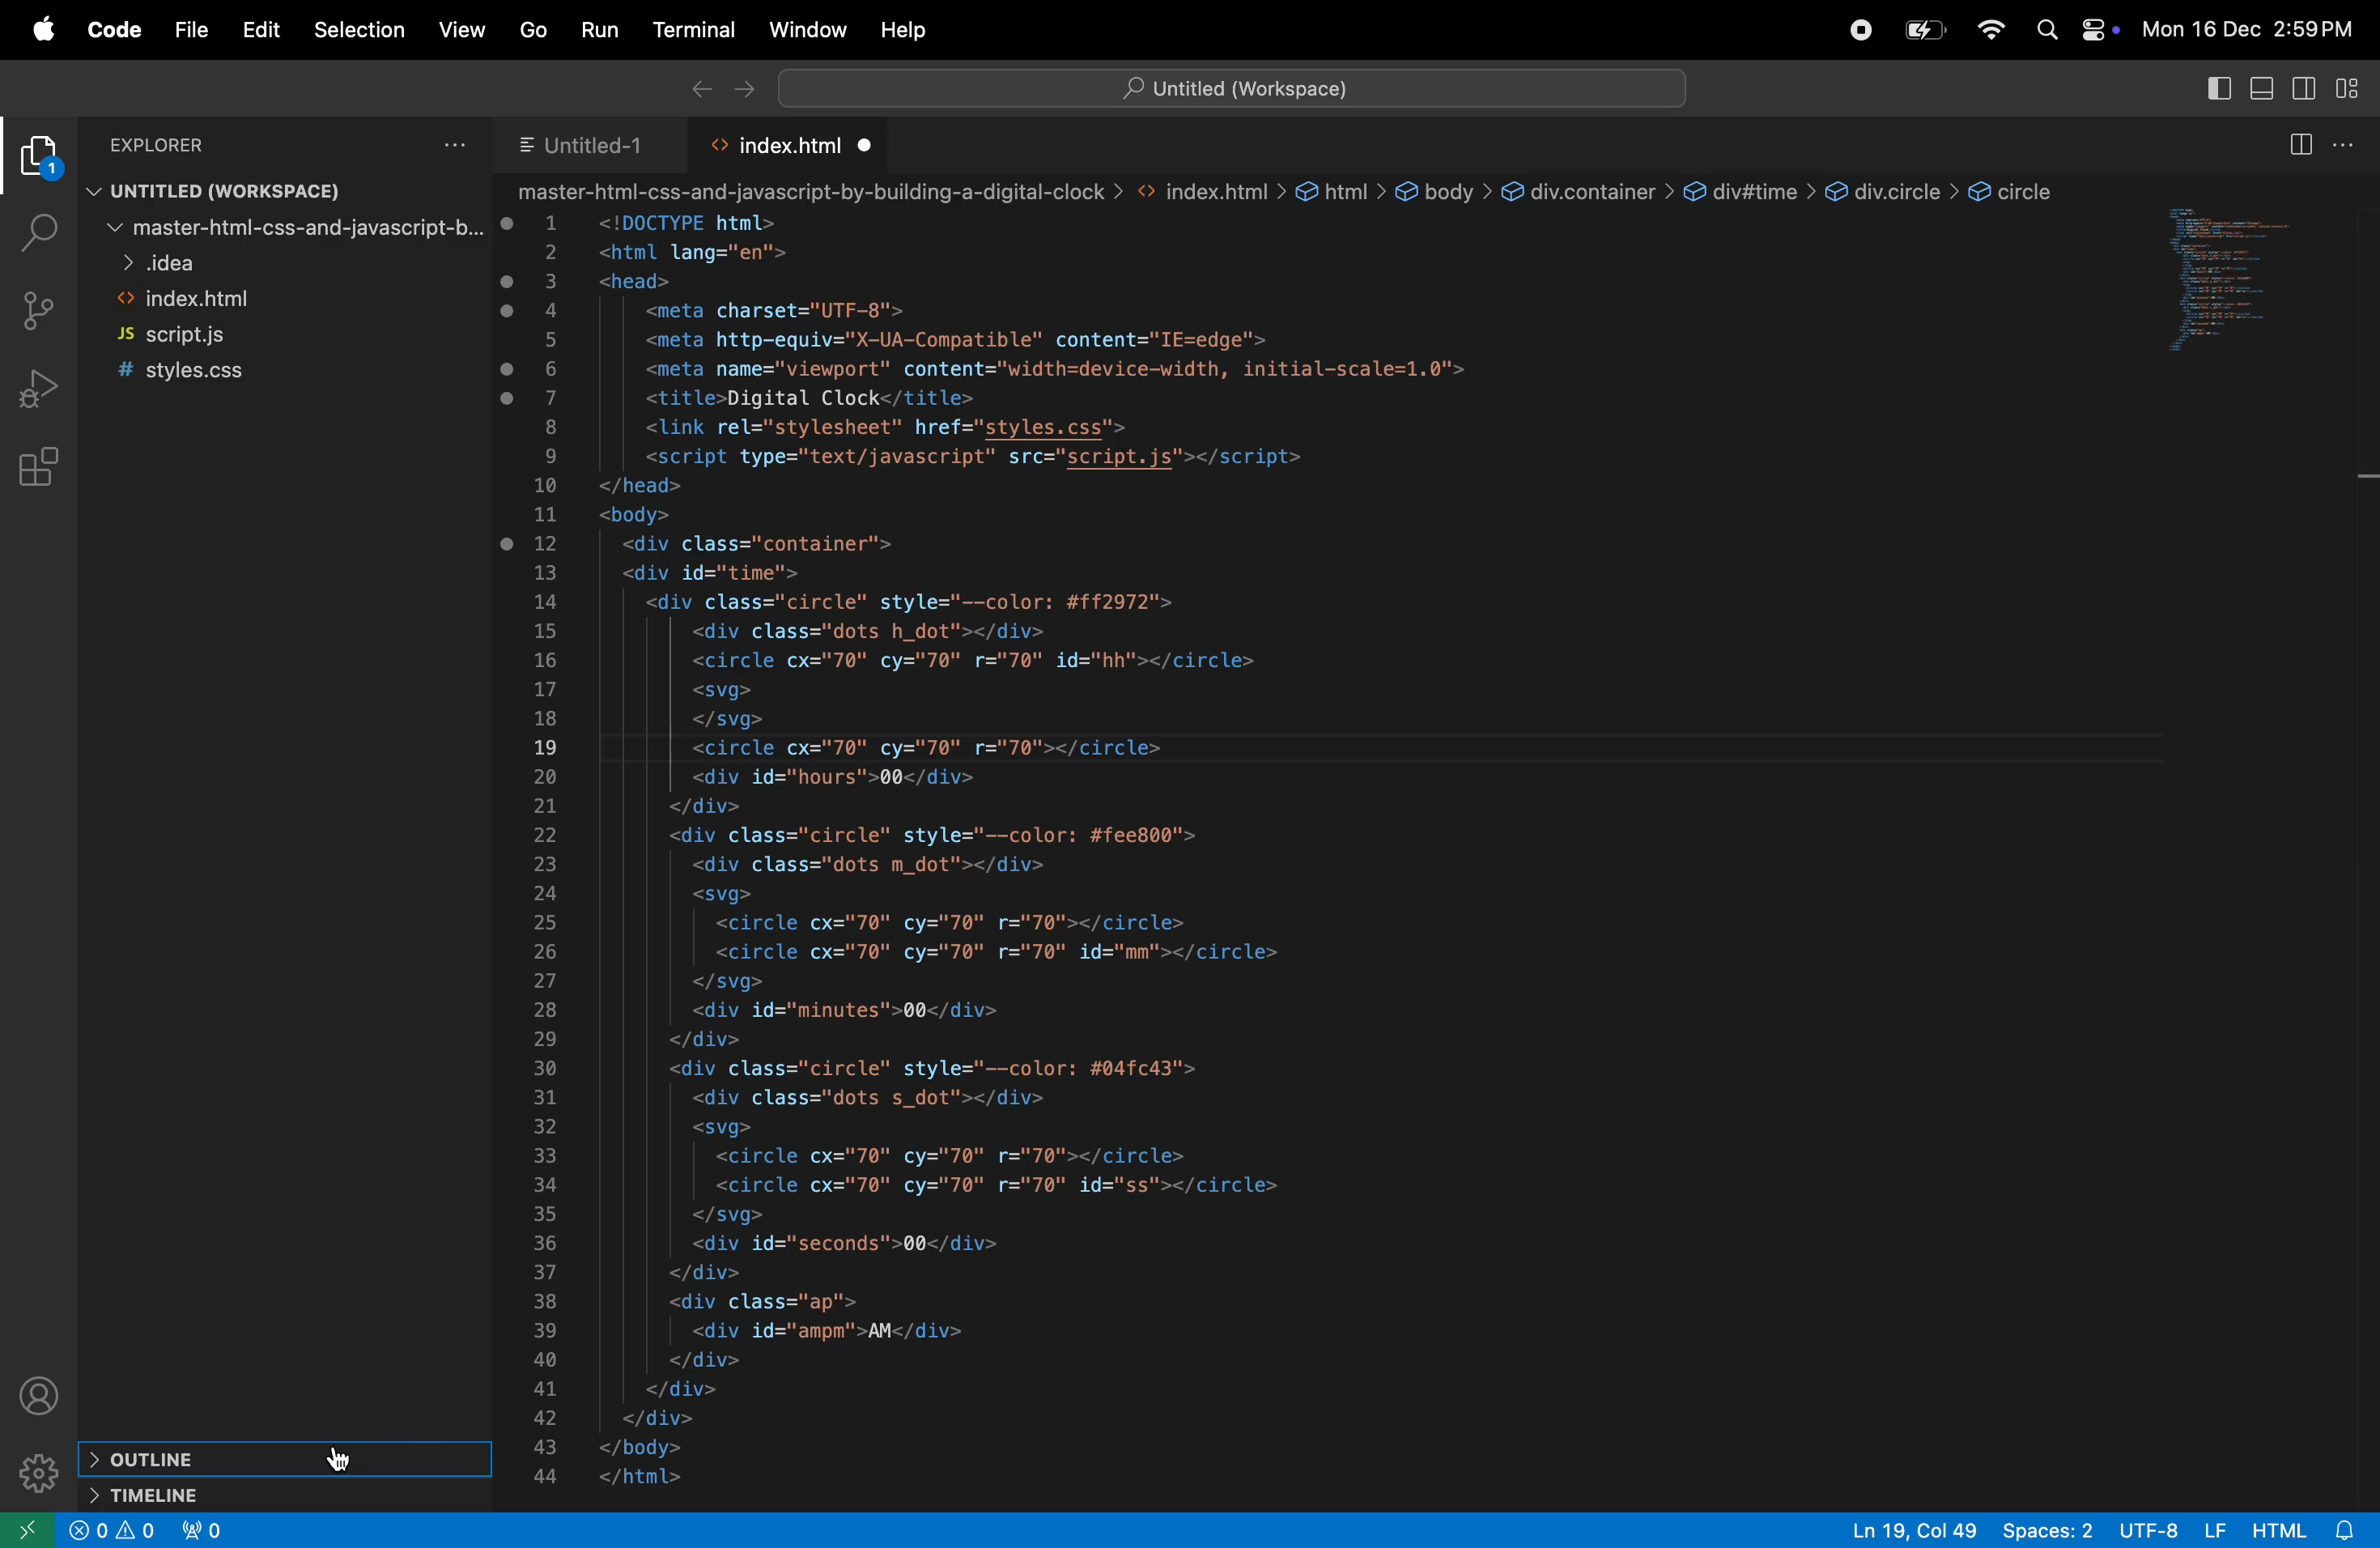  I want to click on explorer, so click(38, 160).